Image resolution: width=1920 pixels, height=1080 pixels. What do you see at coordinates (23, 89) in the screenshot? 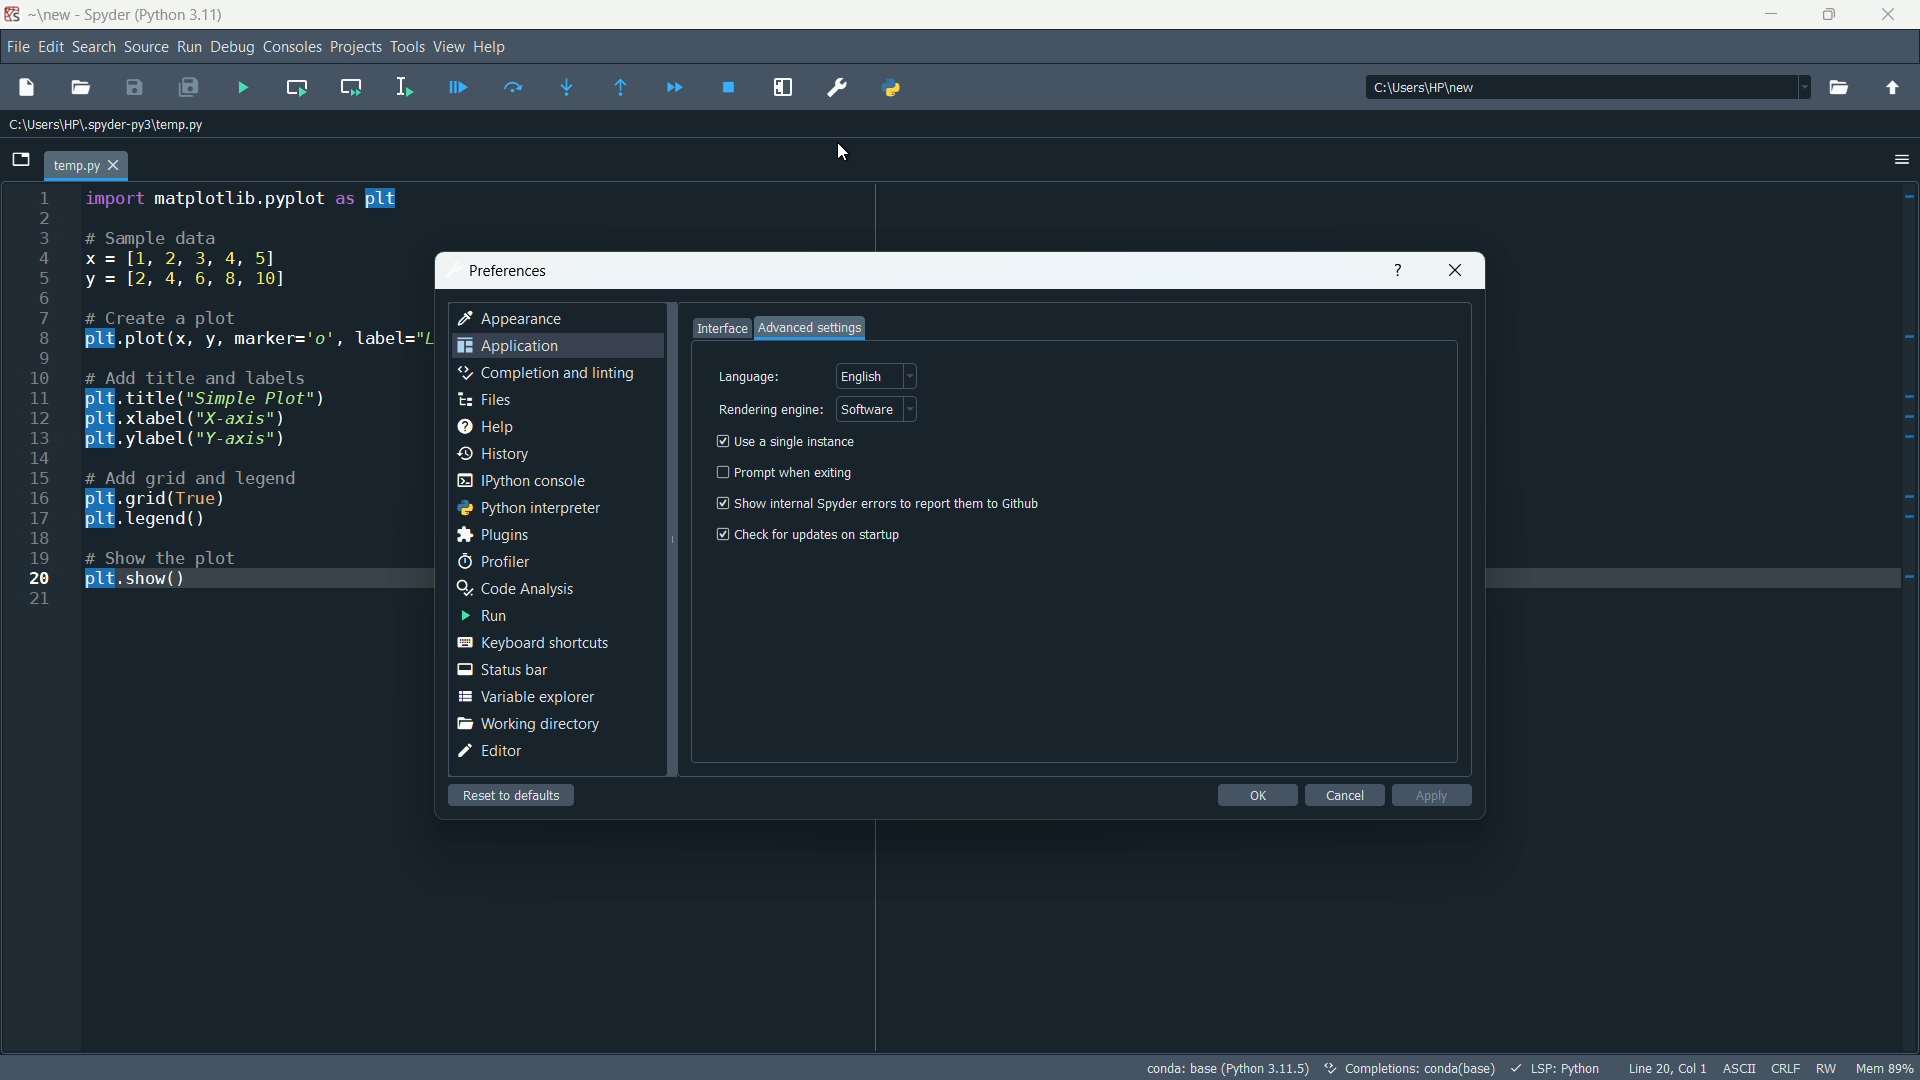
I see `new file` at bounding box center [23, 89].